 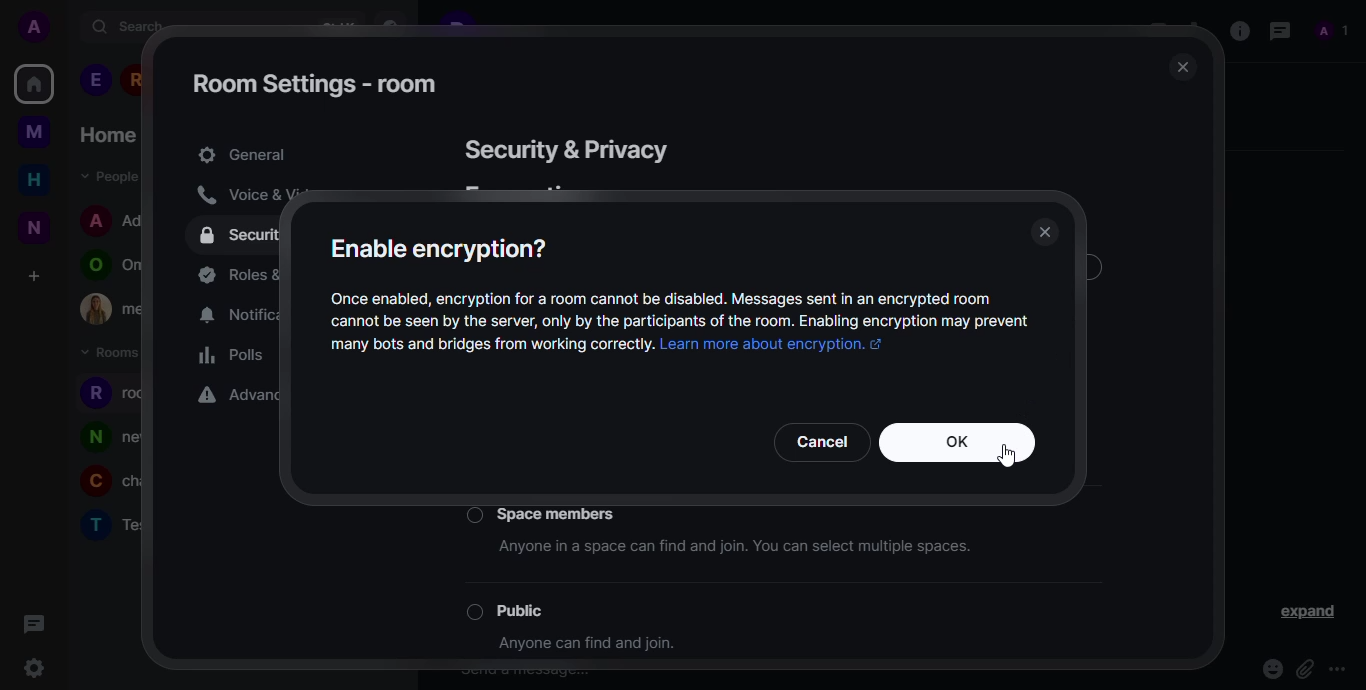 I want to click on more, so click(x=1339, y=668).